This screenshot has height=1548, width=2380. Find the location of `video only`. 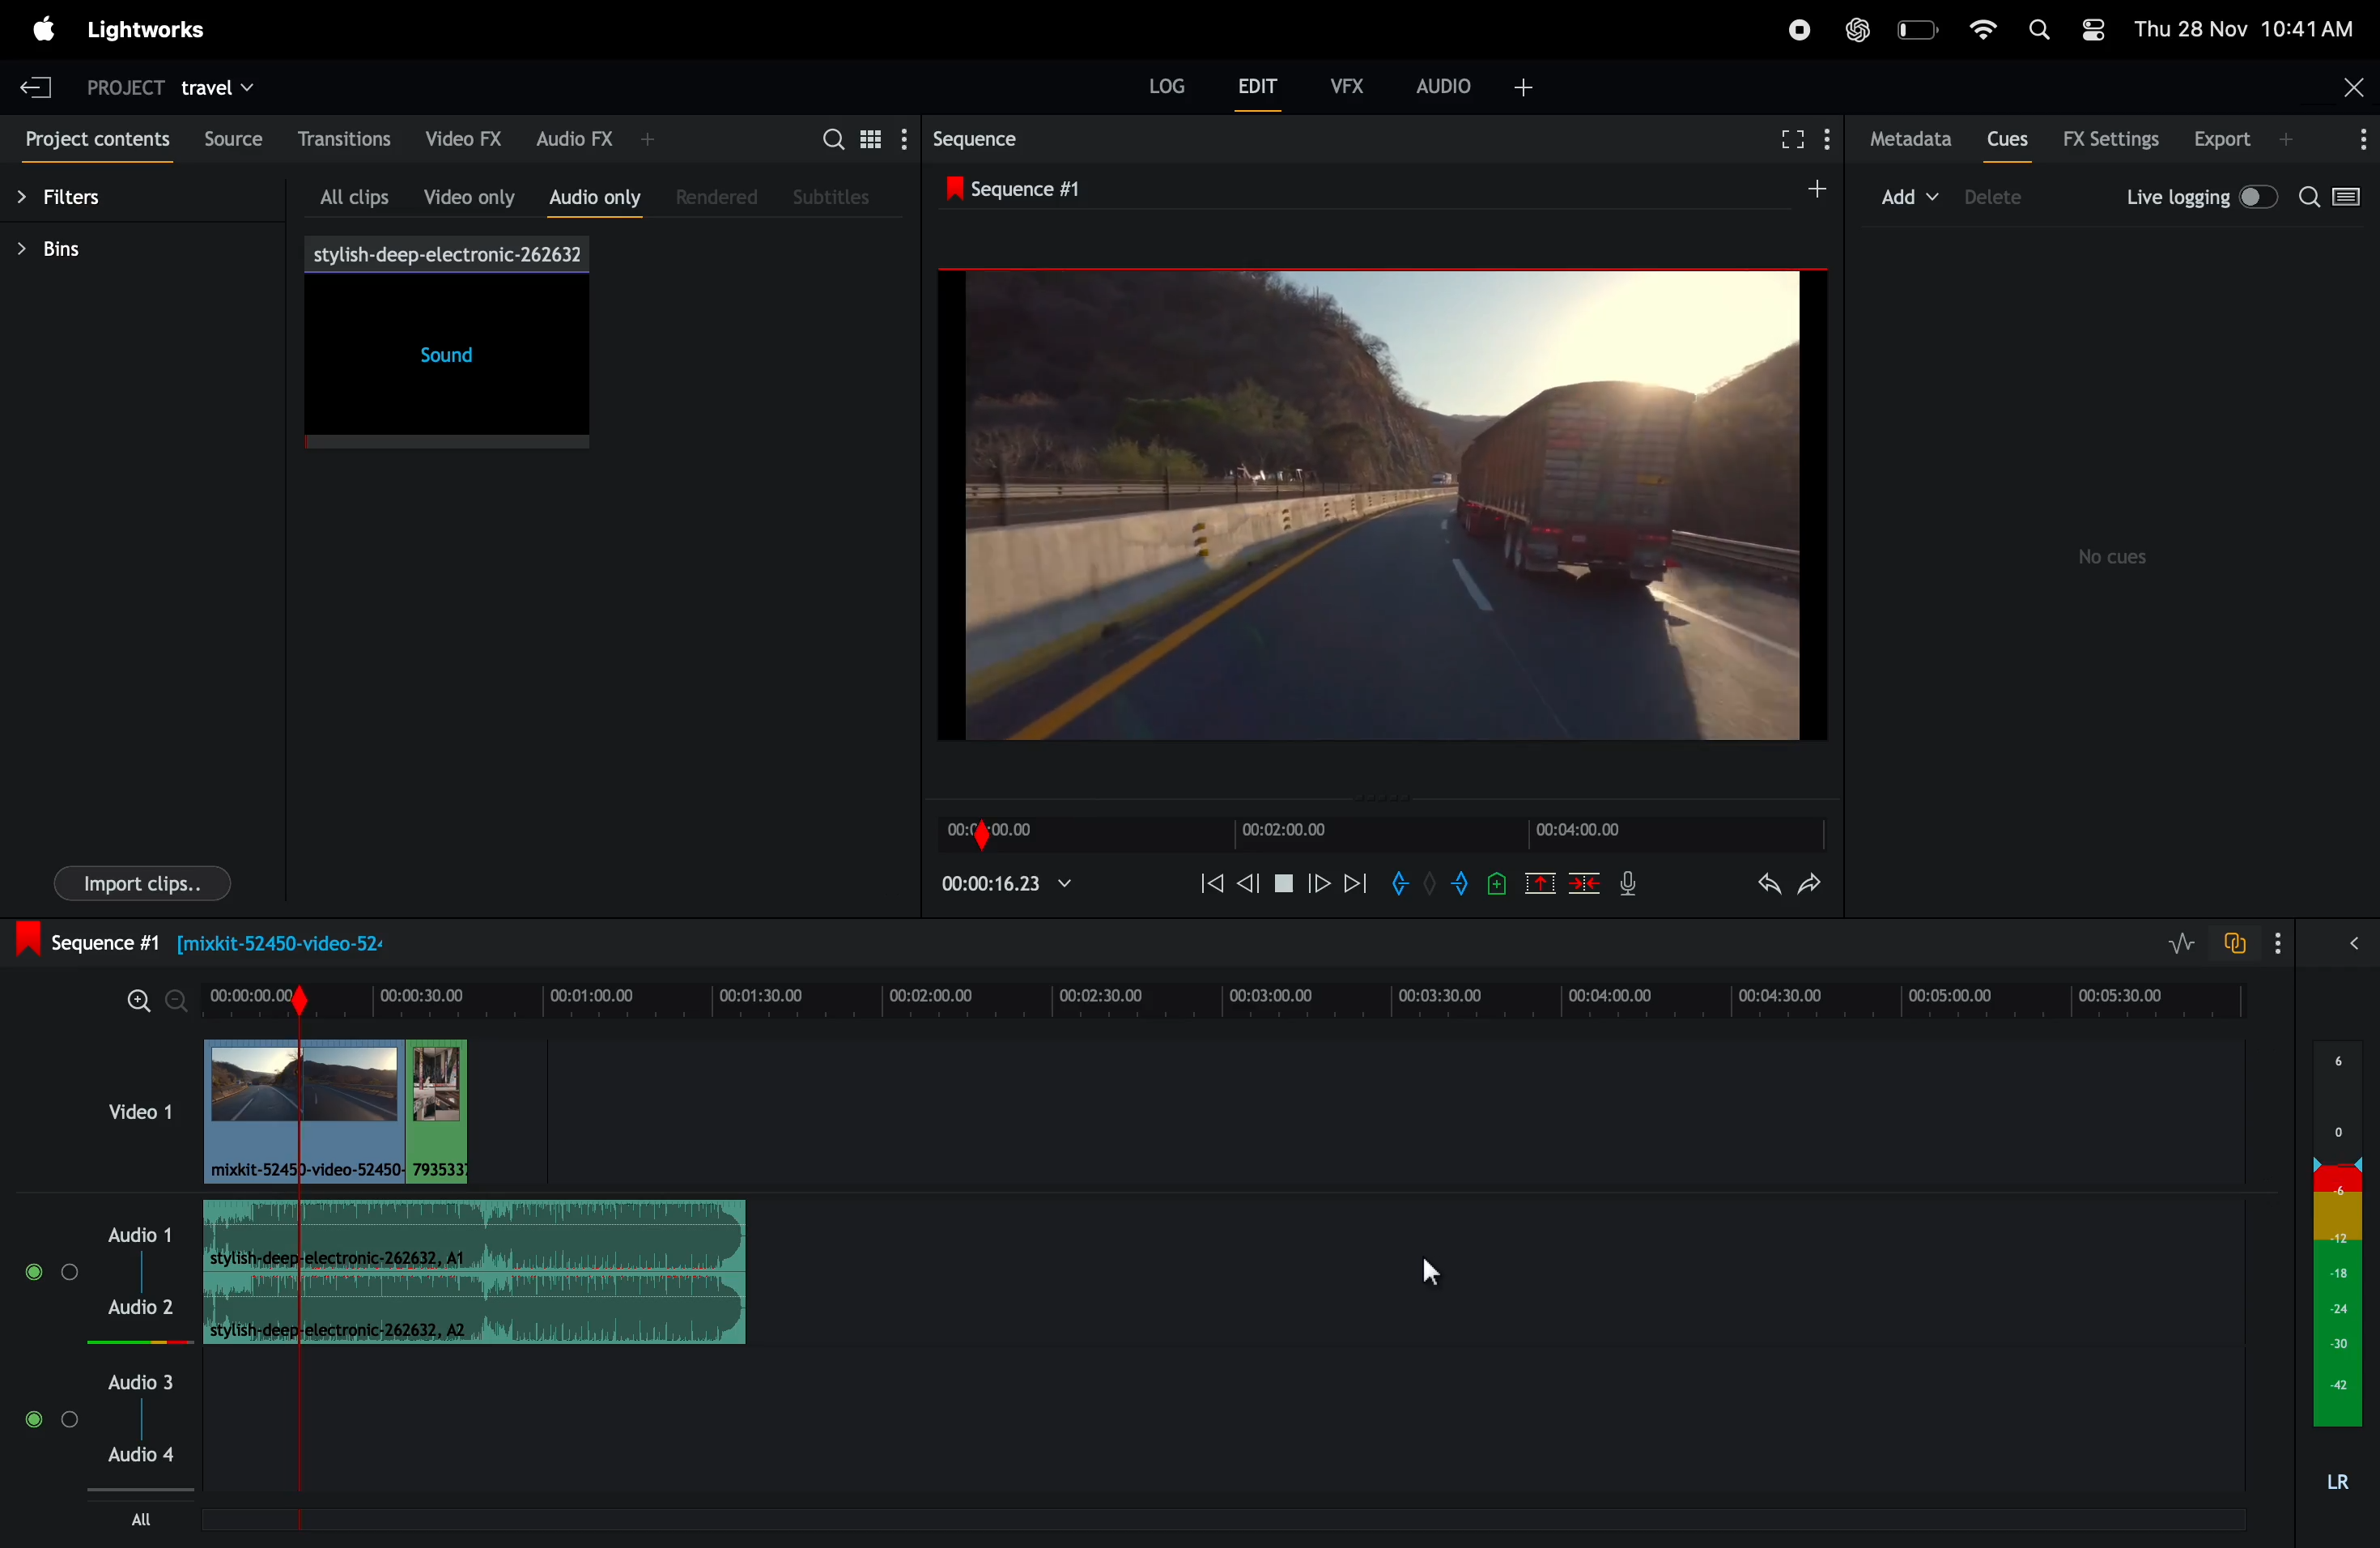

video only is located at coordinates (462, 192).